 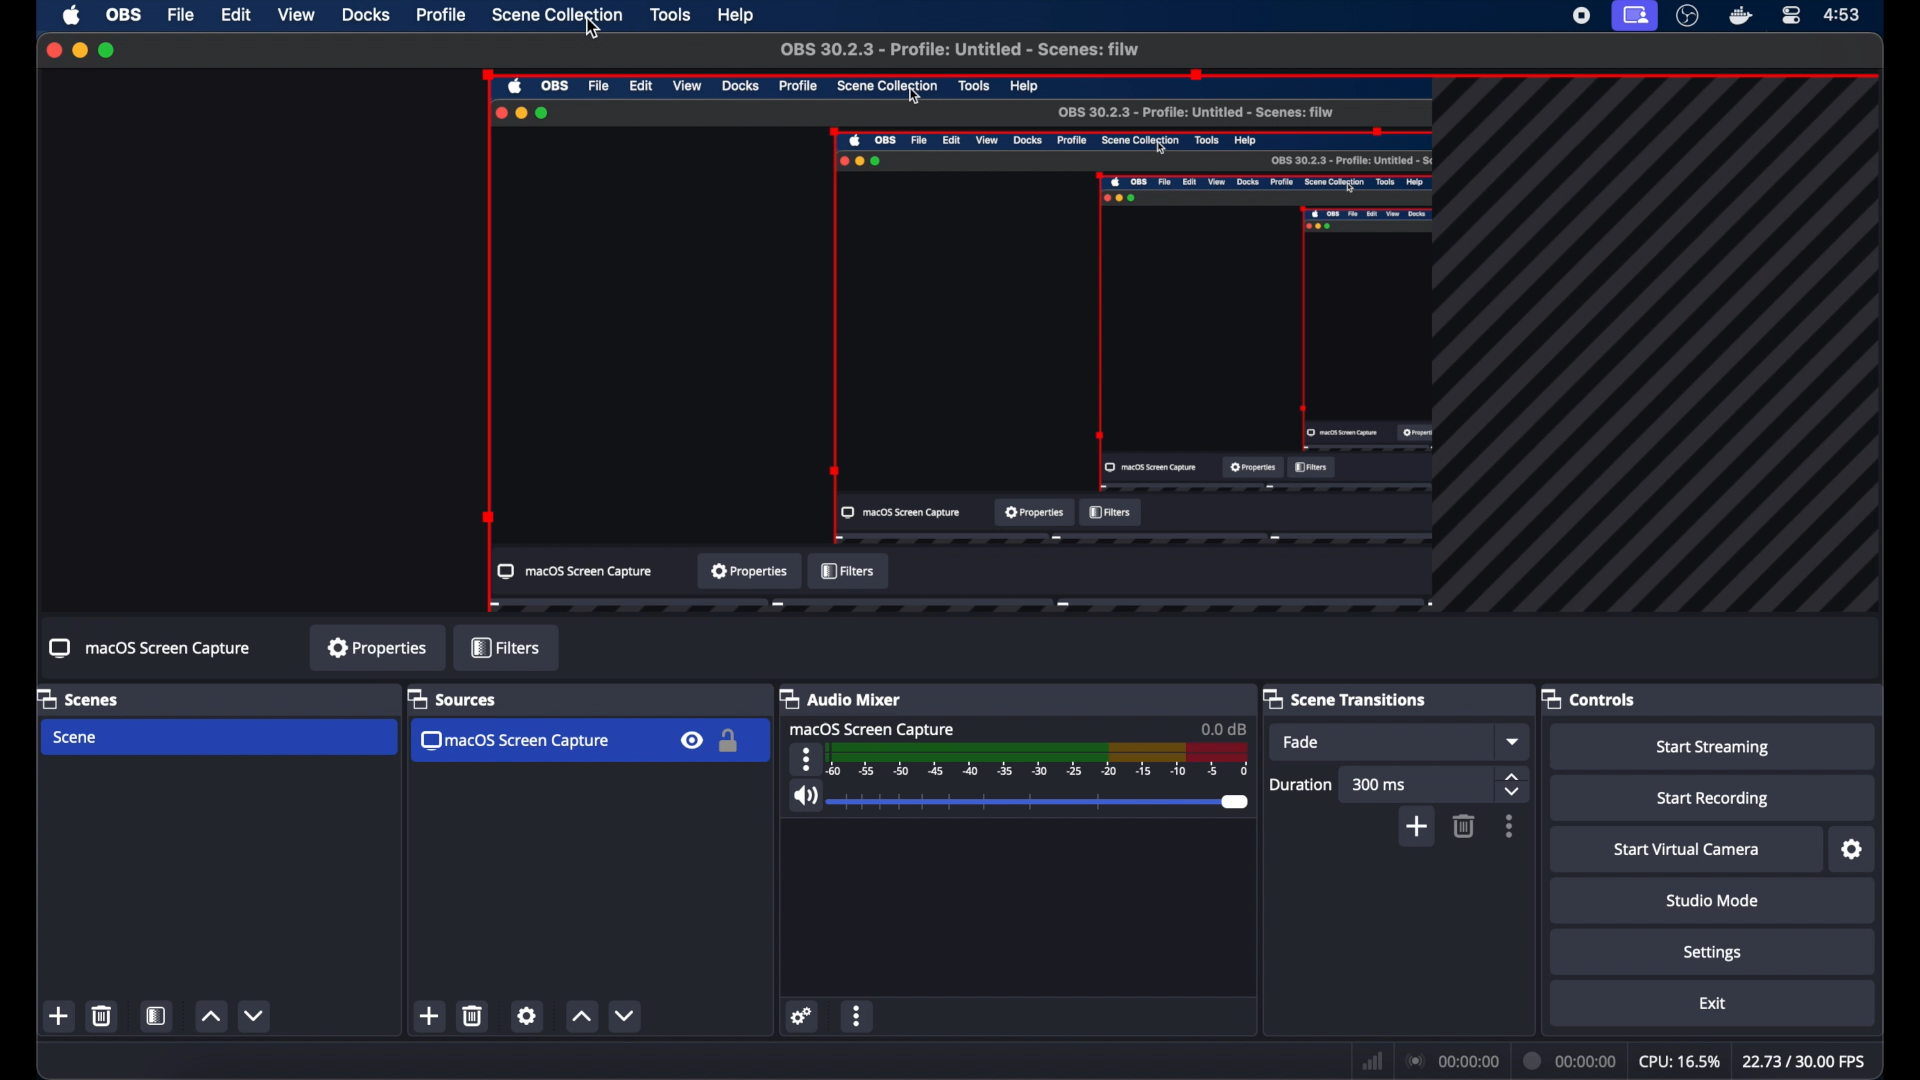 What do you see at coordinates (236, 16) in the screenshot?
I see `edit` at bounding box center [236, 16].